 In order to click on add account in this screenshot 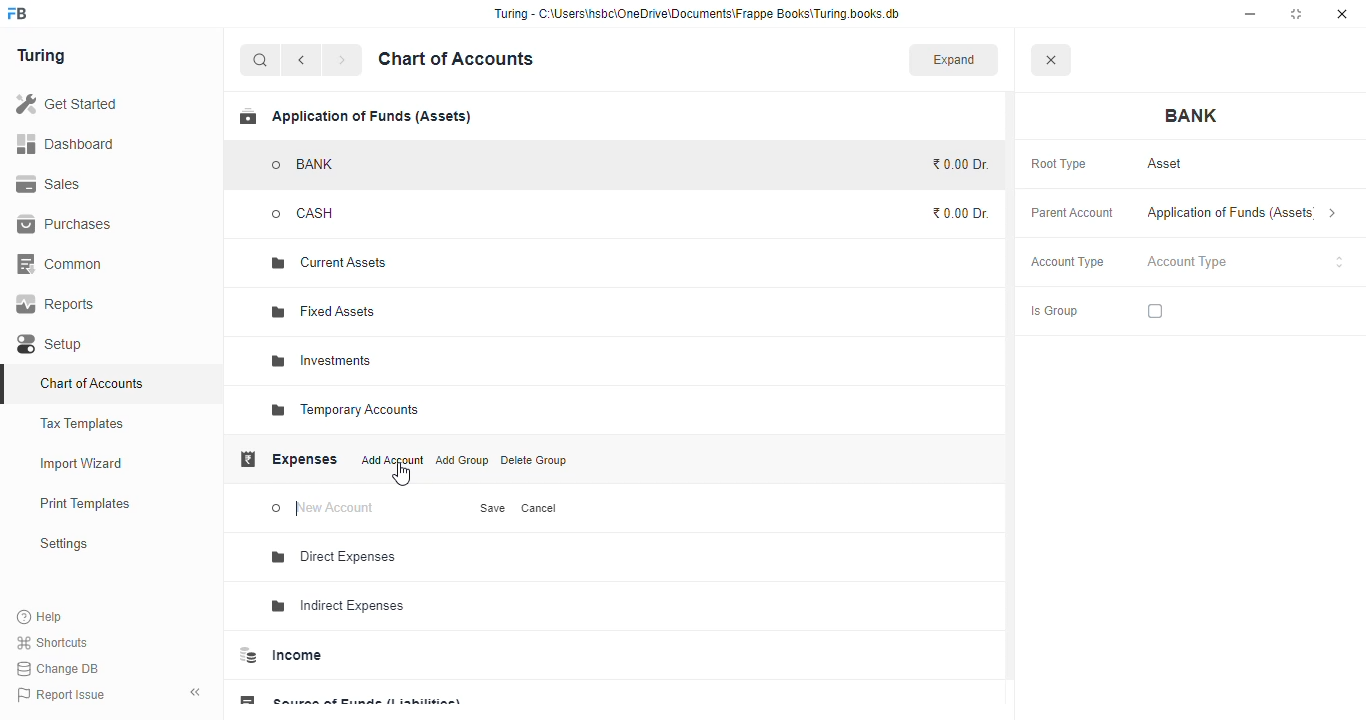, I will do `click(393, 460)`.